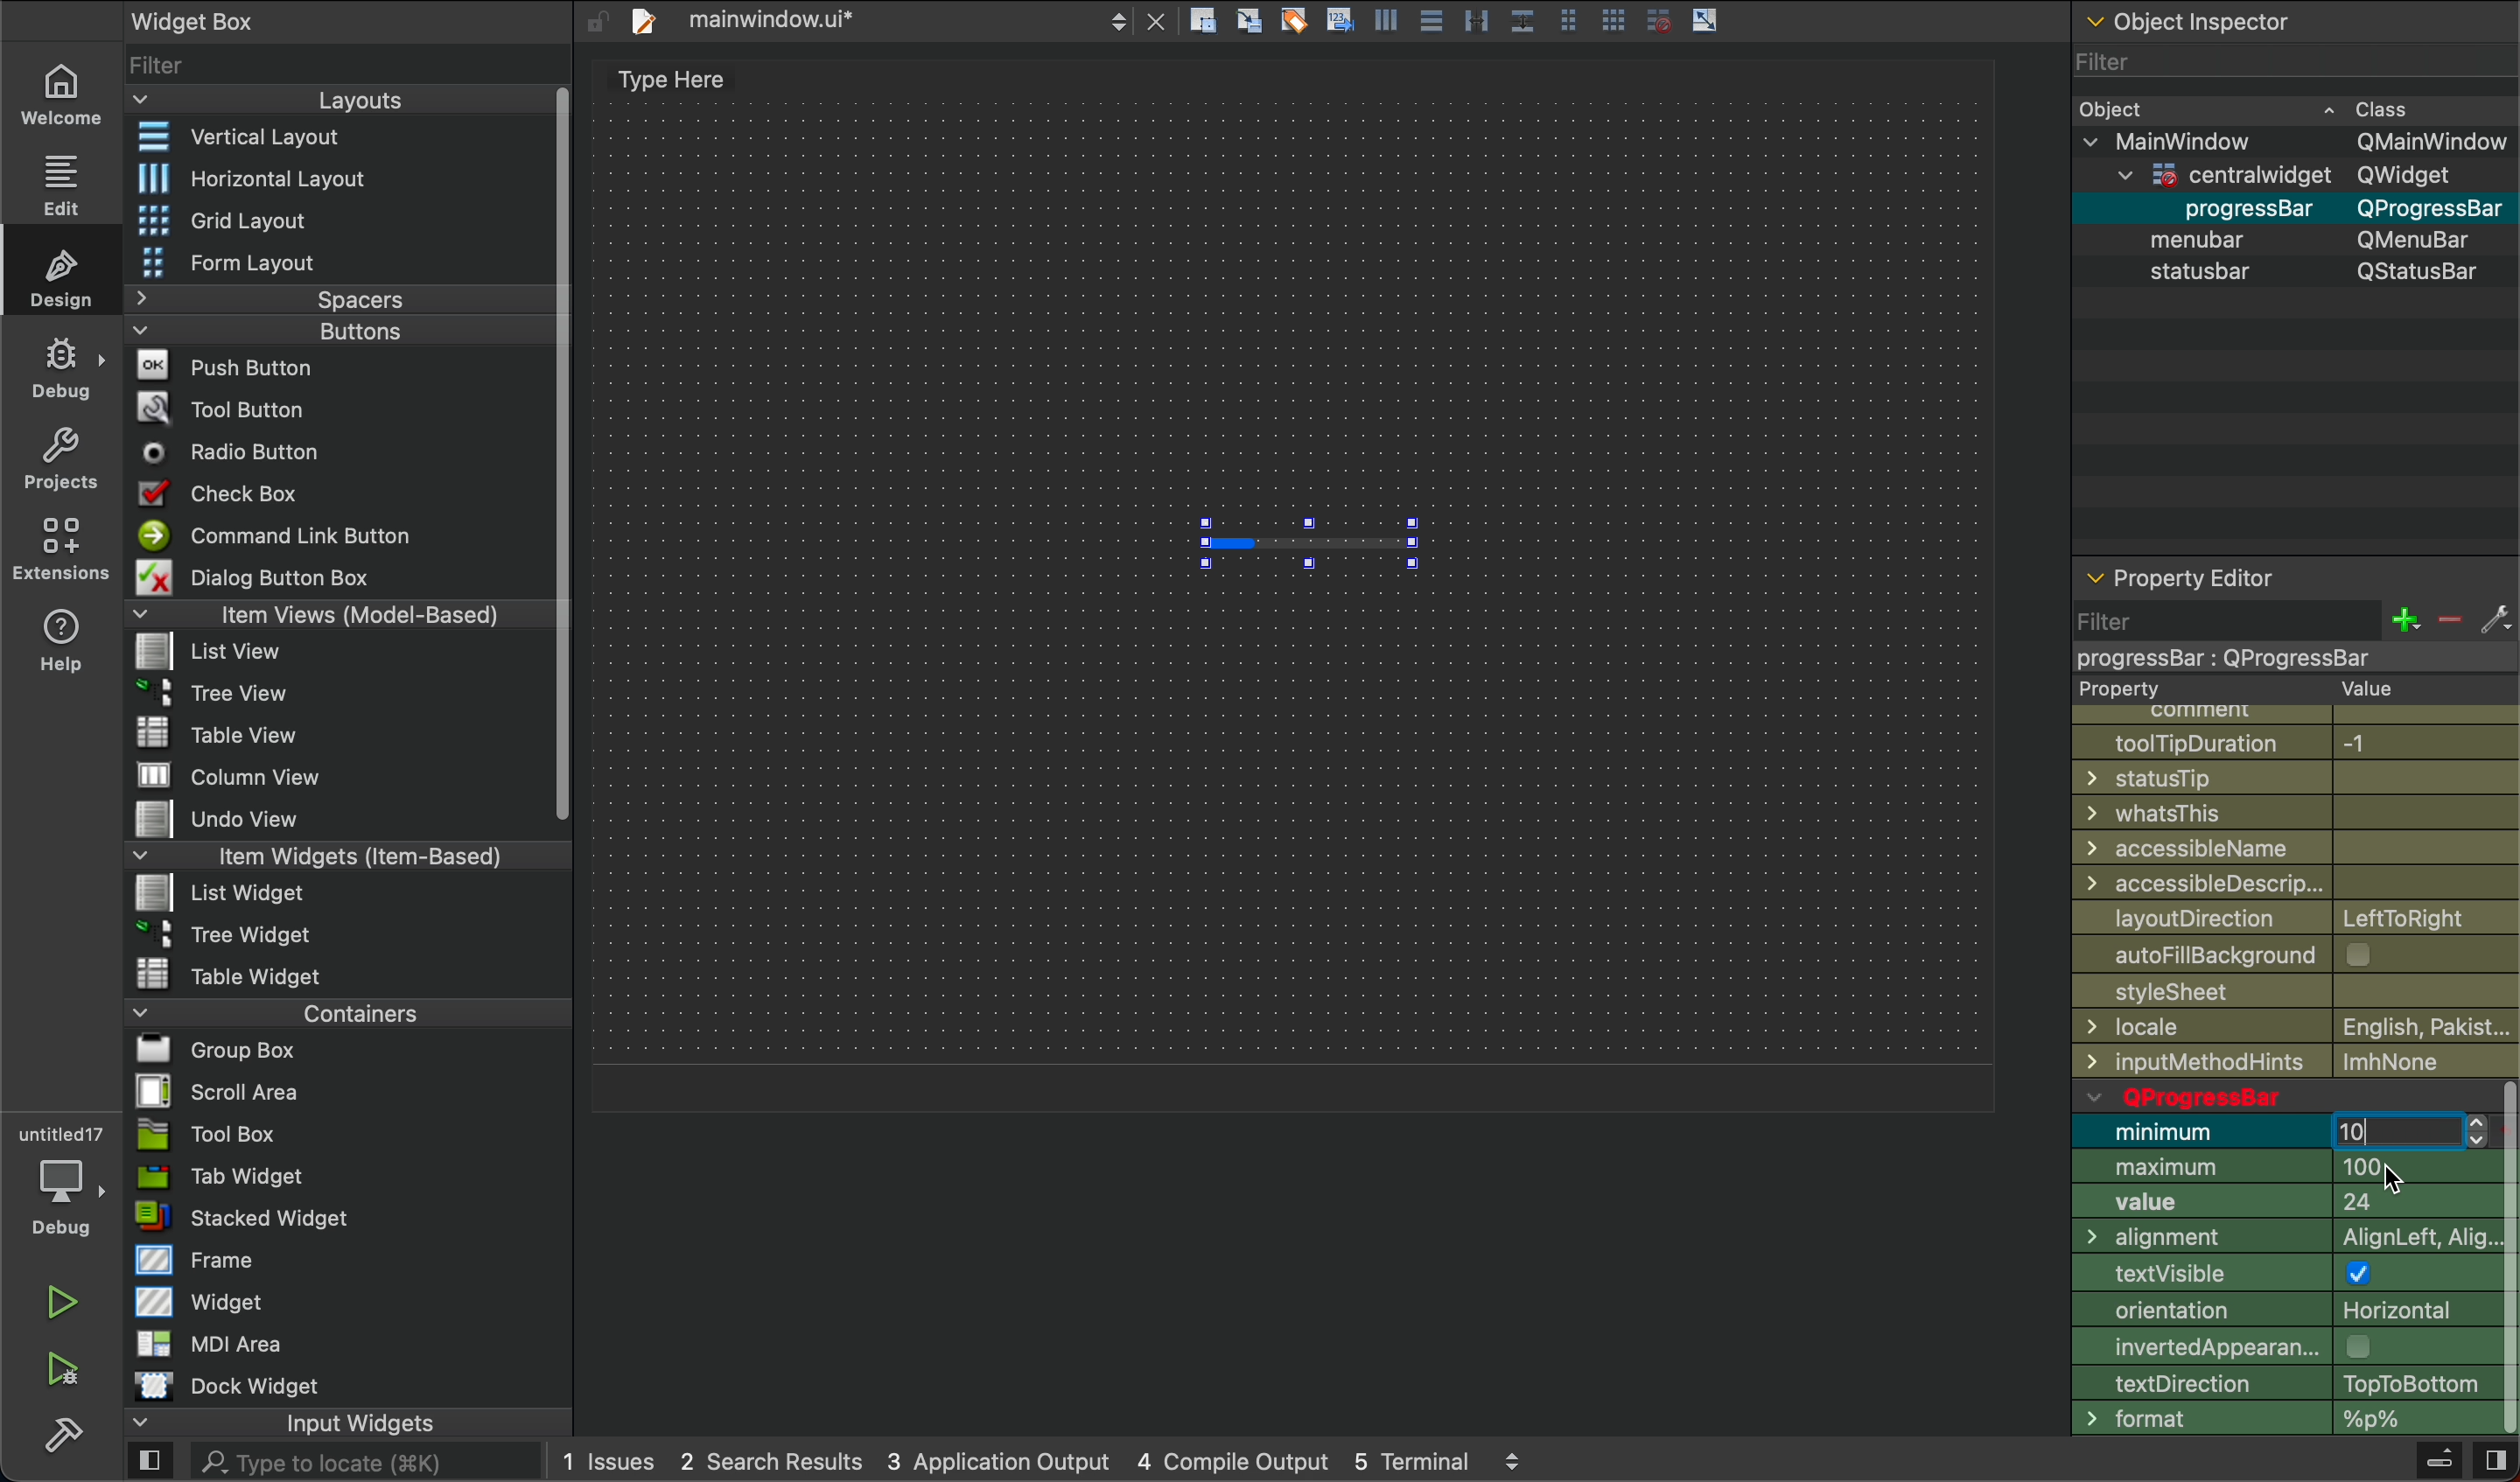  What do you see at coordinates (596, 21) in the screenshot?
I see `unlock` at bounding box center [596, 21].